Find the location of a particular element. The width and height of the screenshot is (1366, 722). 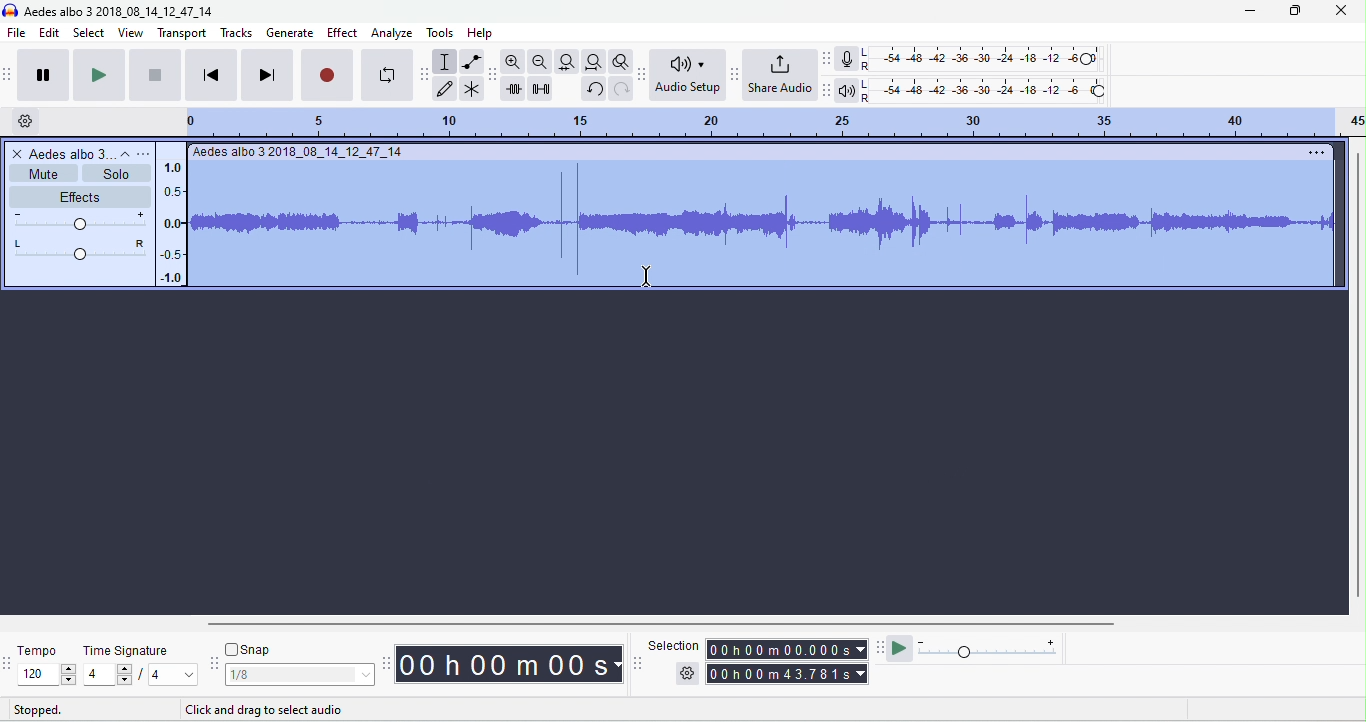

share audio is located at coordinates (779, 74).